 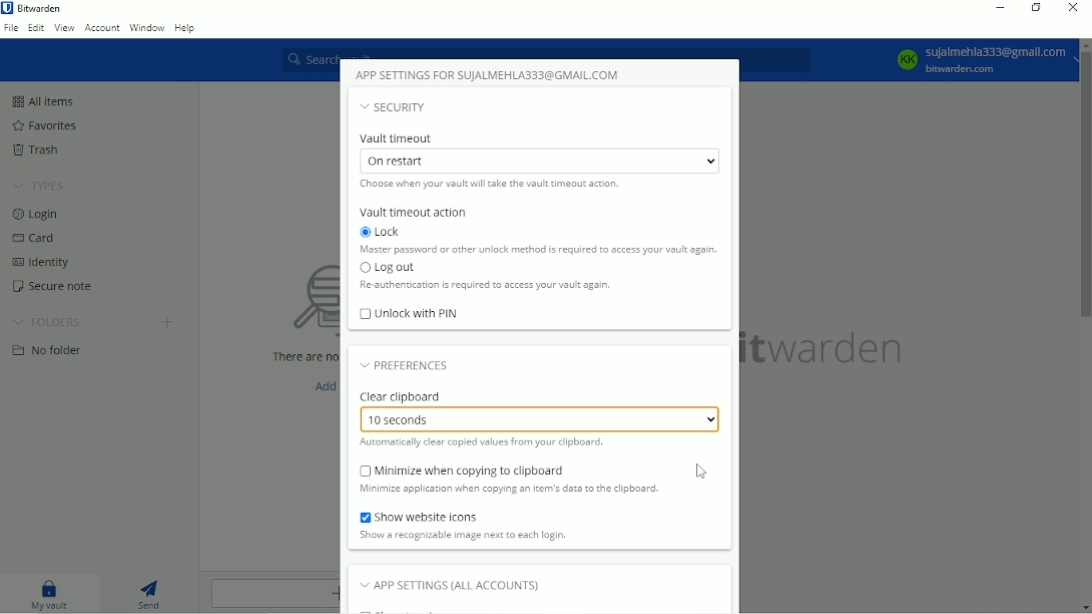 I want to click on Lock, so click(x=384, y=232).